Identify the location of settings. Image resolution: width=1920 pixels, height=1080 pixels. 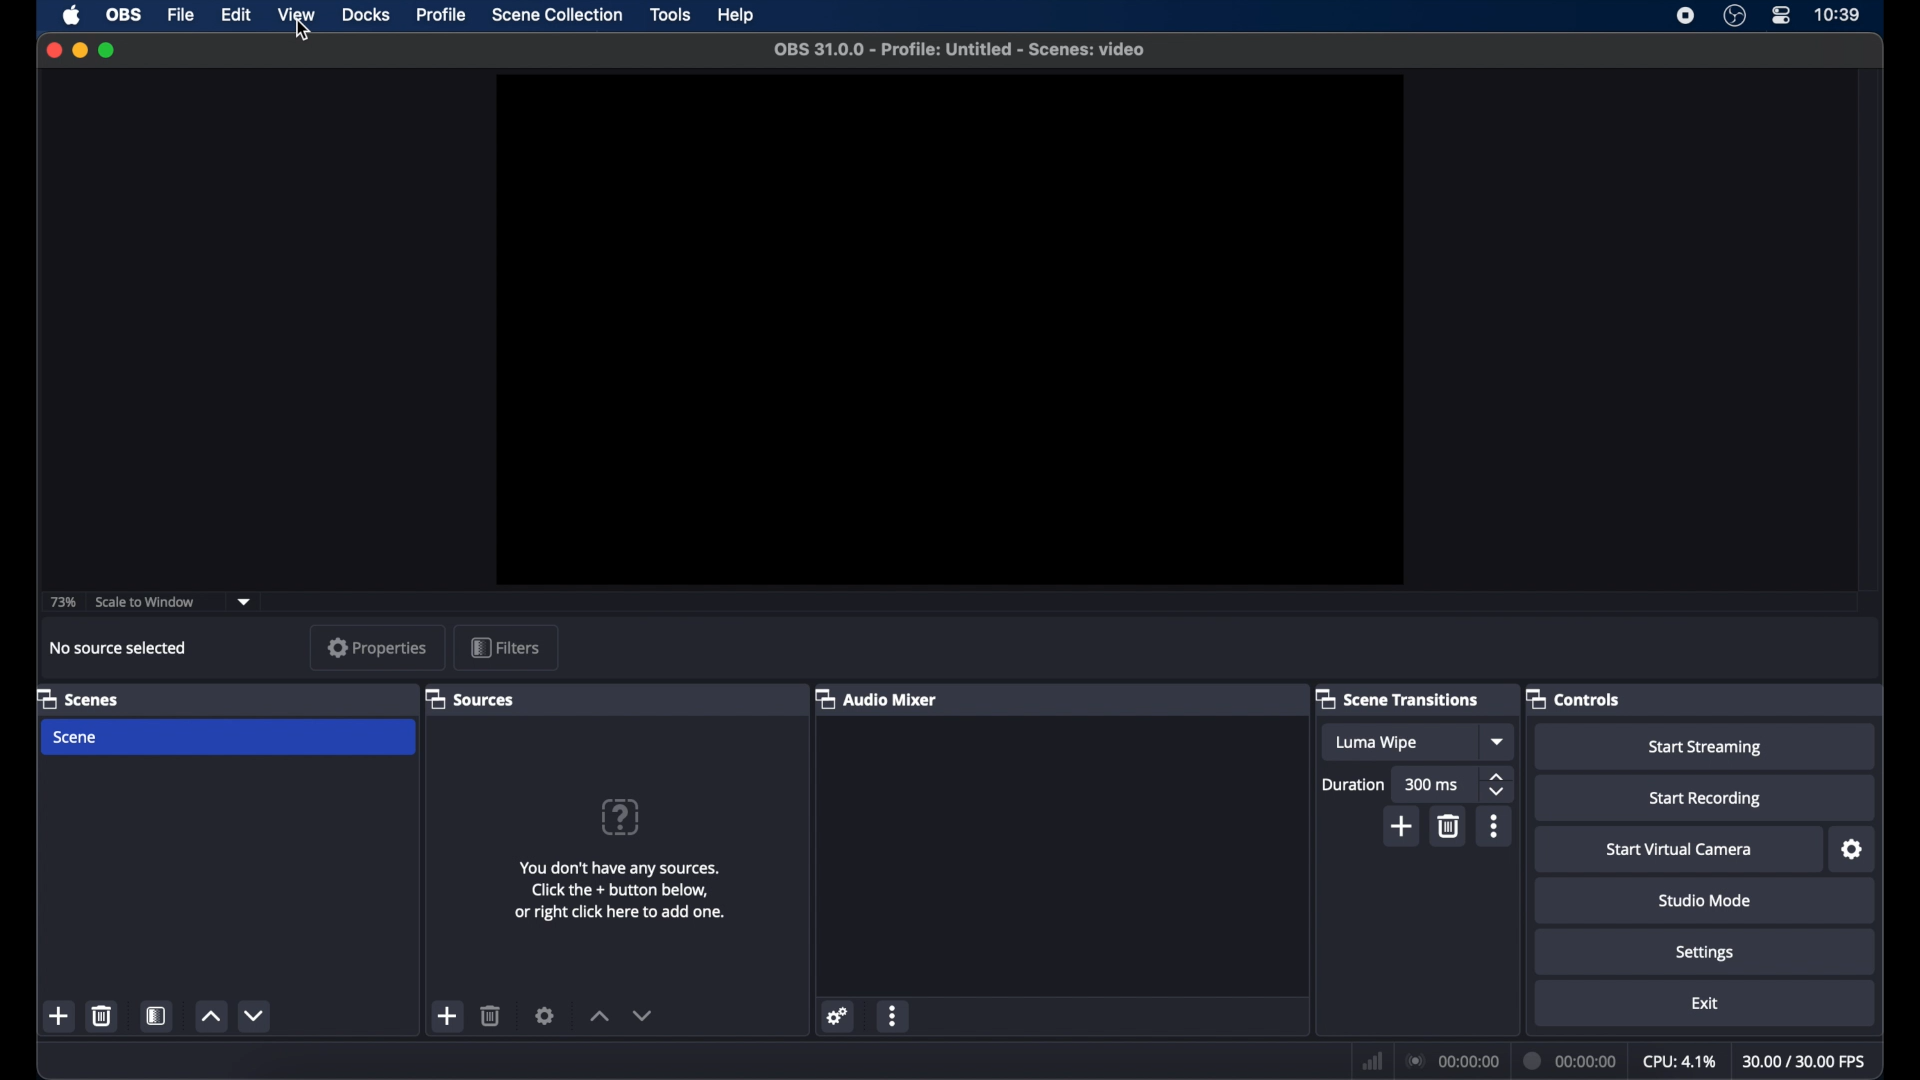
(838, 1015).